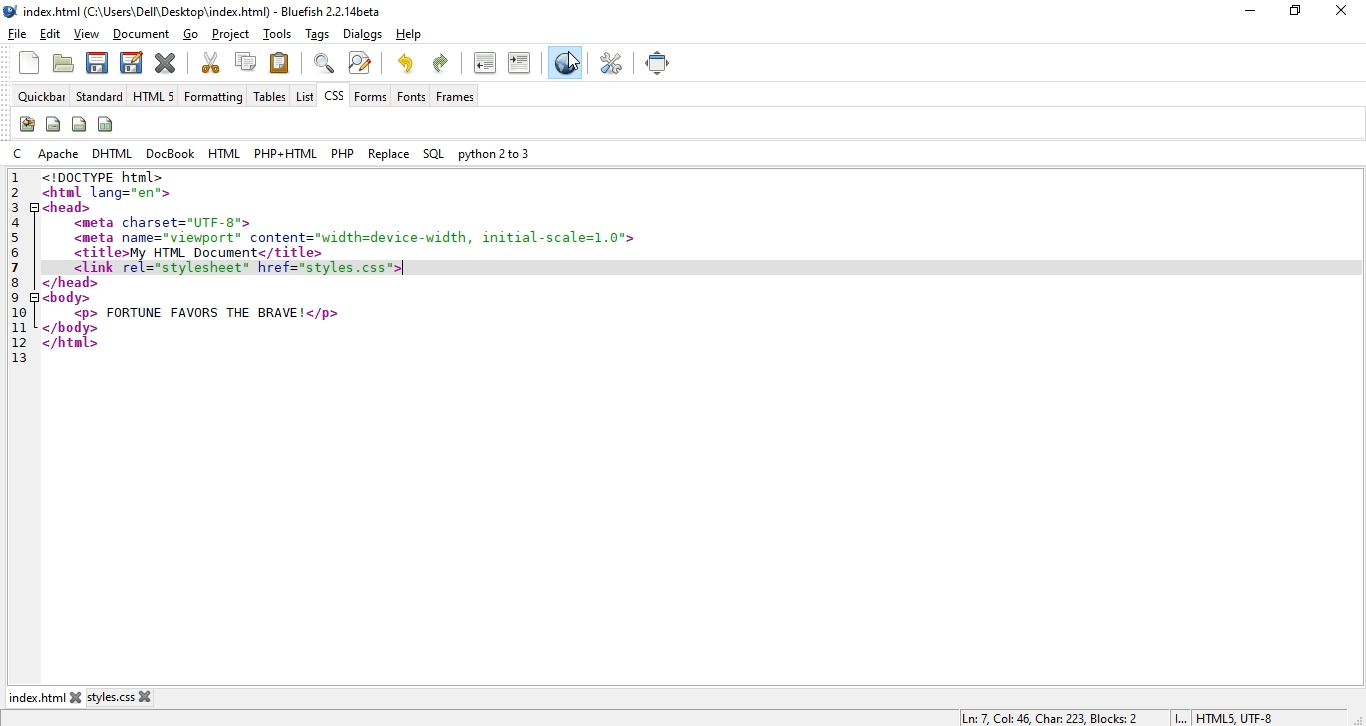 This screenshot has width=1366, height=726. I want to click on formatting, so click(213, 98).